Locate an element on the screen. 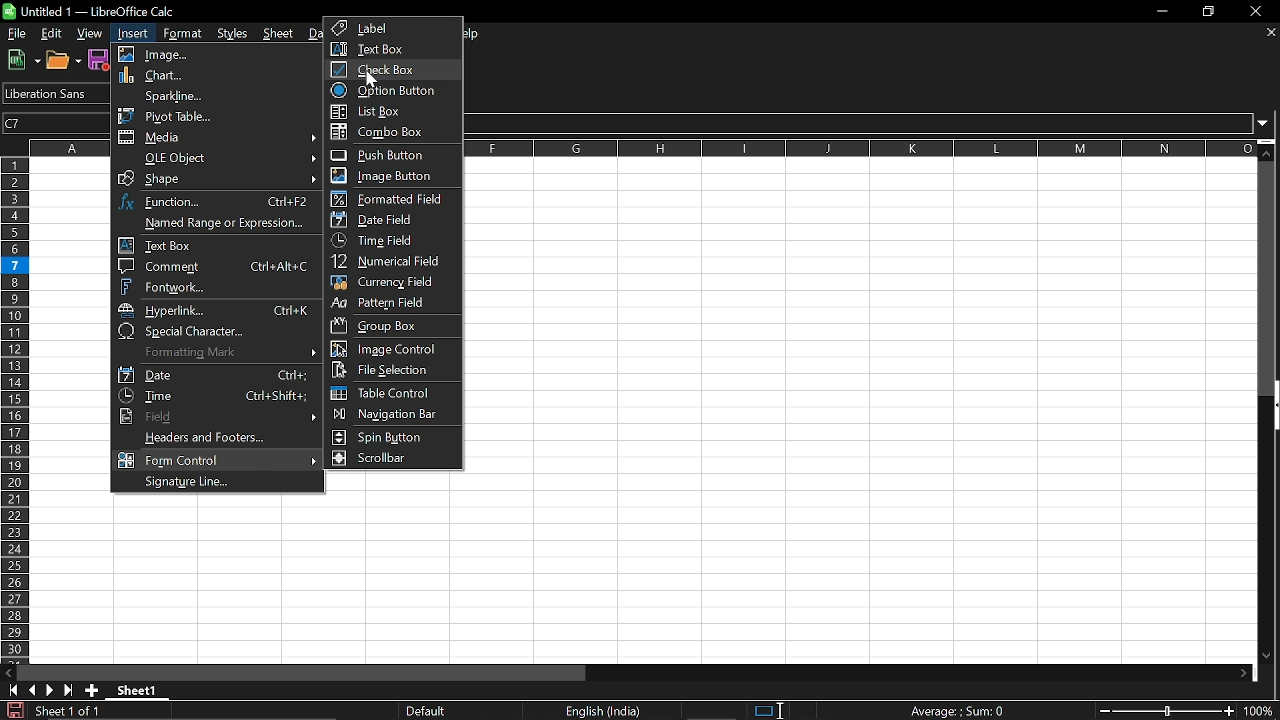 The width and height of the screenshot is (1280, 720). Pivot table is located at coordinates (212, 115).